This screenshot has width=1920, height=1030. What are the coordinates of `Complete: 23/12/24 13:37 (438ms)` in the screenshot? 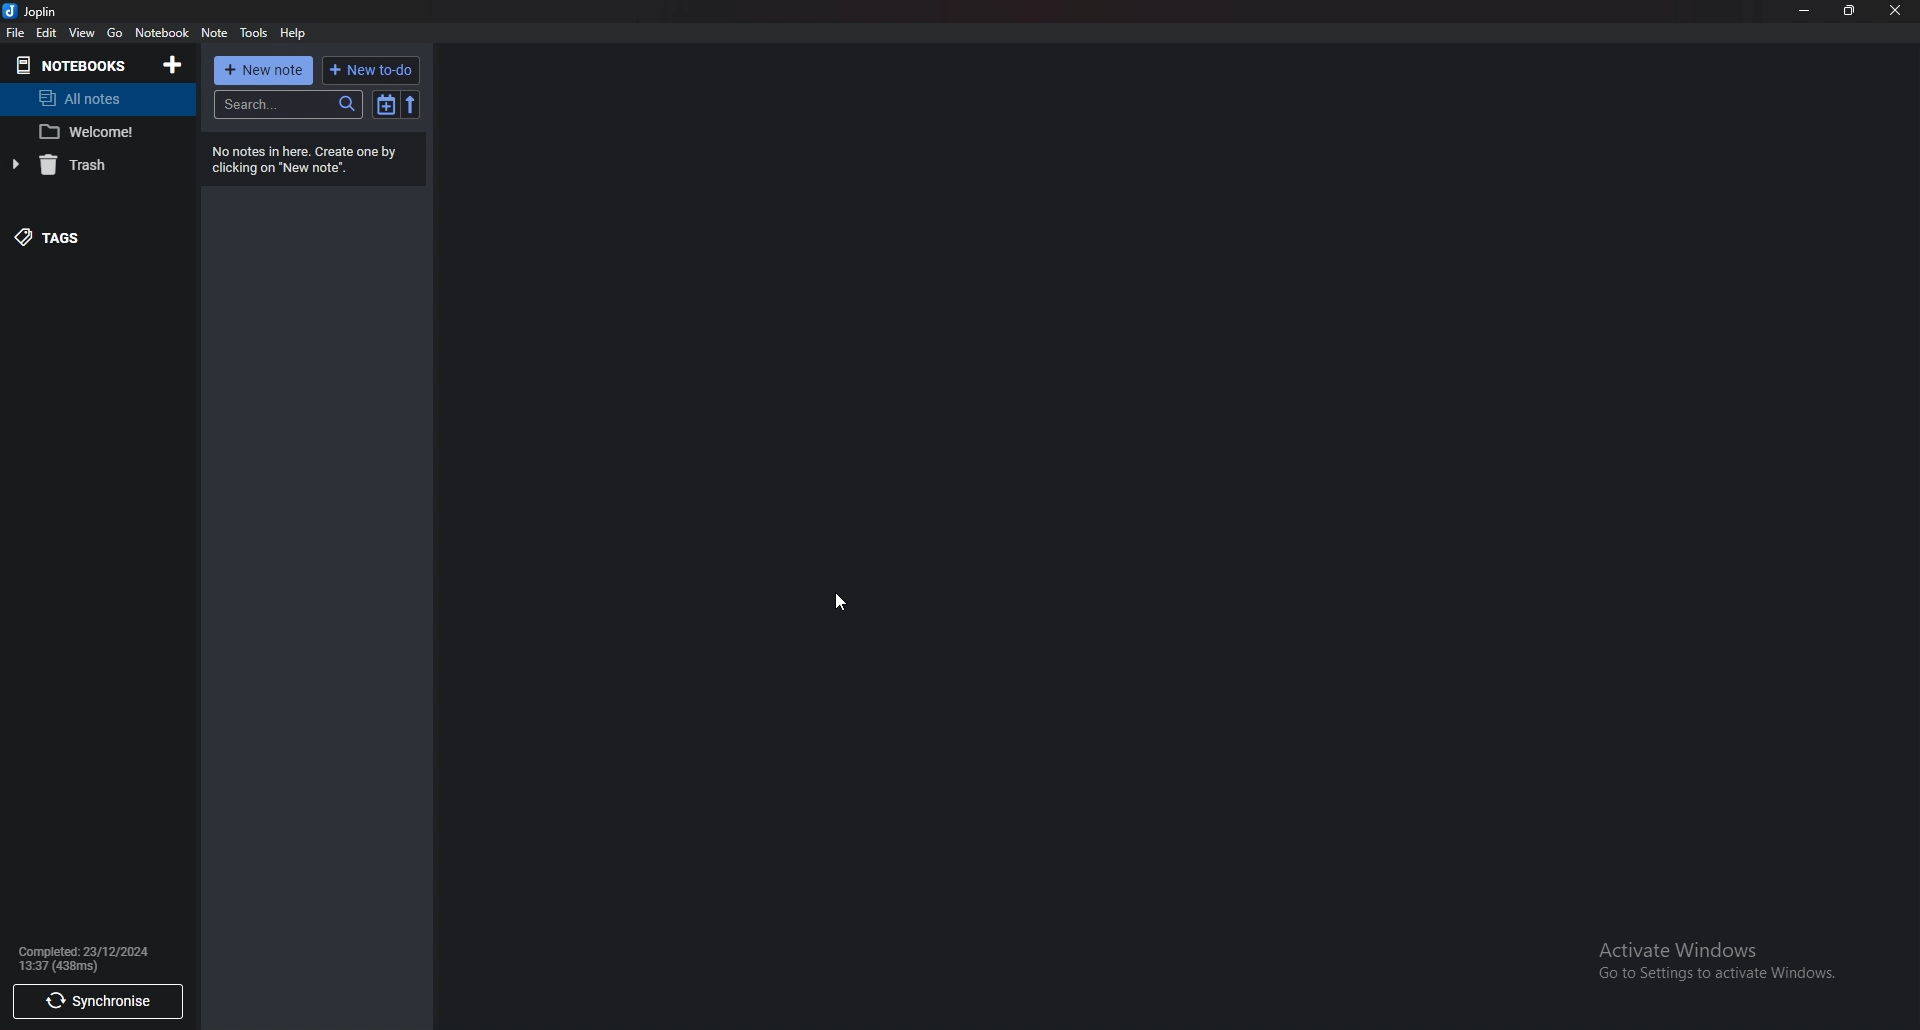 It's located at (84, 961).